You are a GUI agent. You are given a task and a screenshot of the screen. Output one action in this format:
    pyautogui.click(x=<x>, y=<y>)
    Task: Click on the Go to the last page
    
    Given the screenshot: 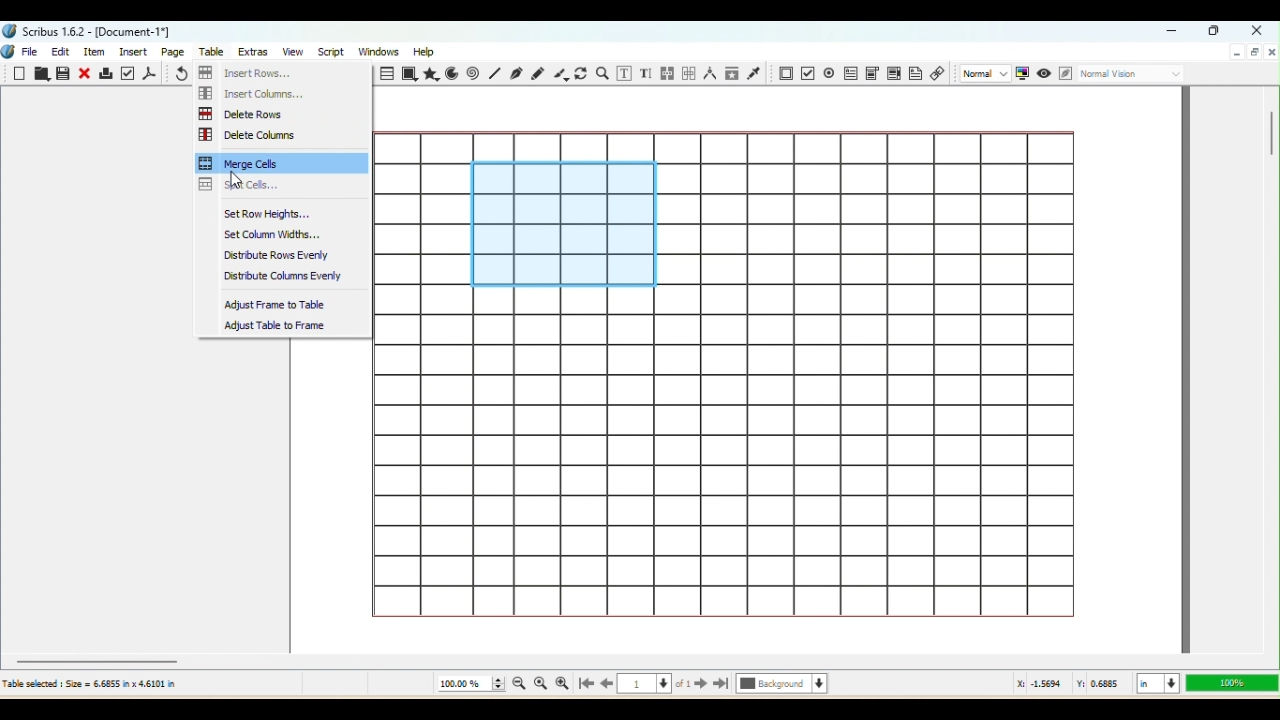 What is the action you would take?
    pyautogui.click(x=722, y=685)
    